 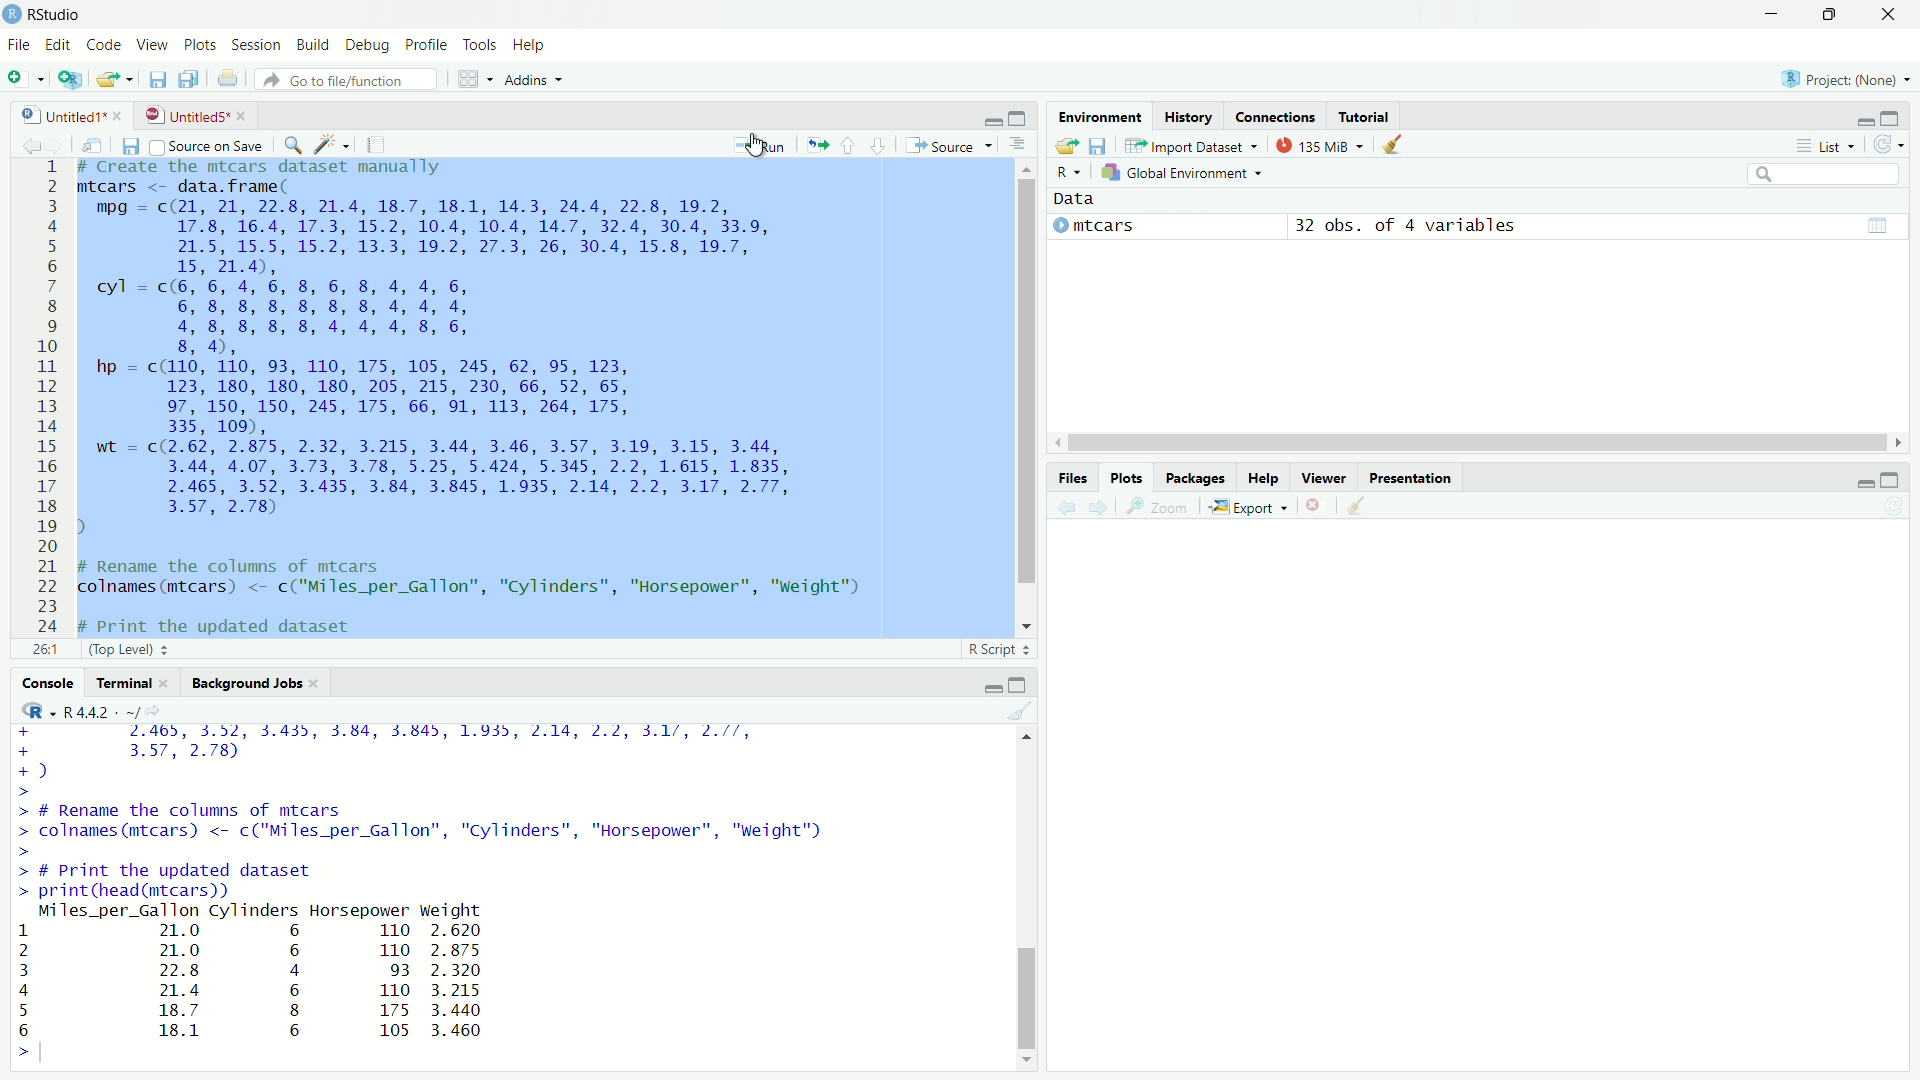 What do you see at coordinates (289, 143) in the screenshot?
I see `search` at bounding box center [289, 143].